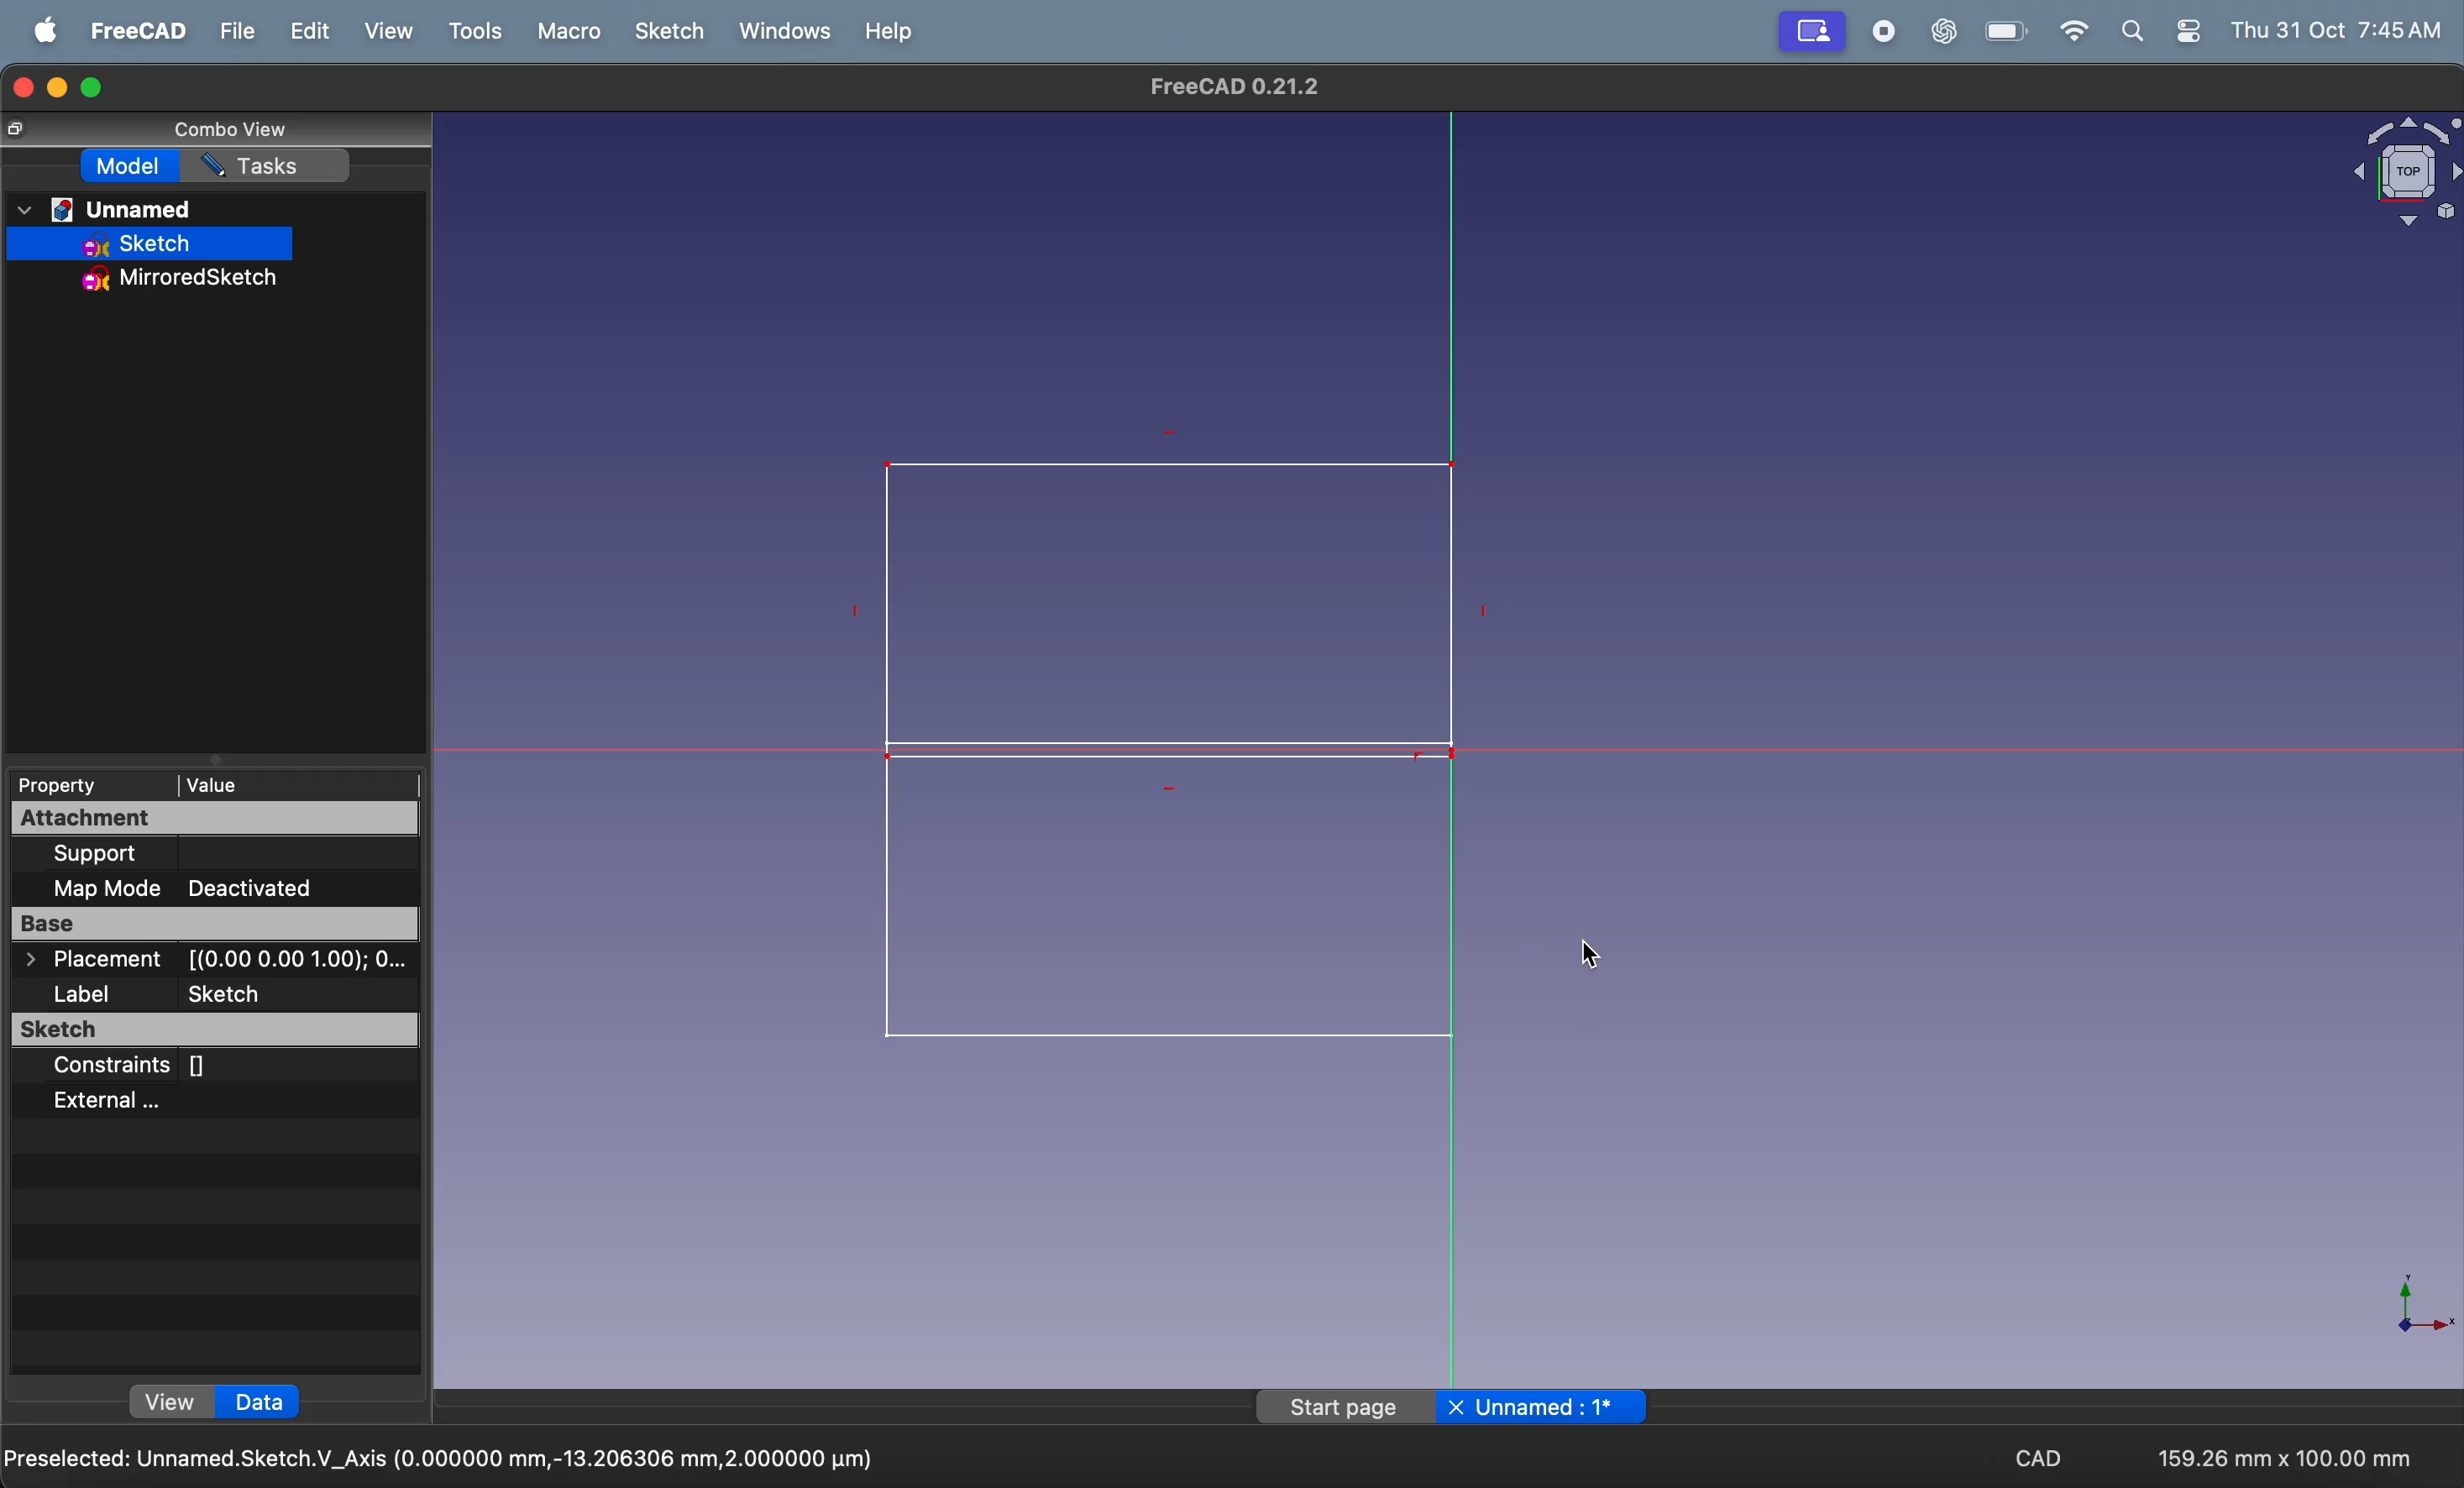 The image size is (2464, 1488). Describe the element at coordinates (470, 34) in the screenshot. I see `tools` at that location.